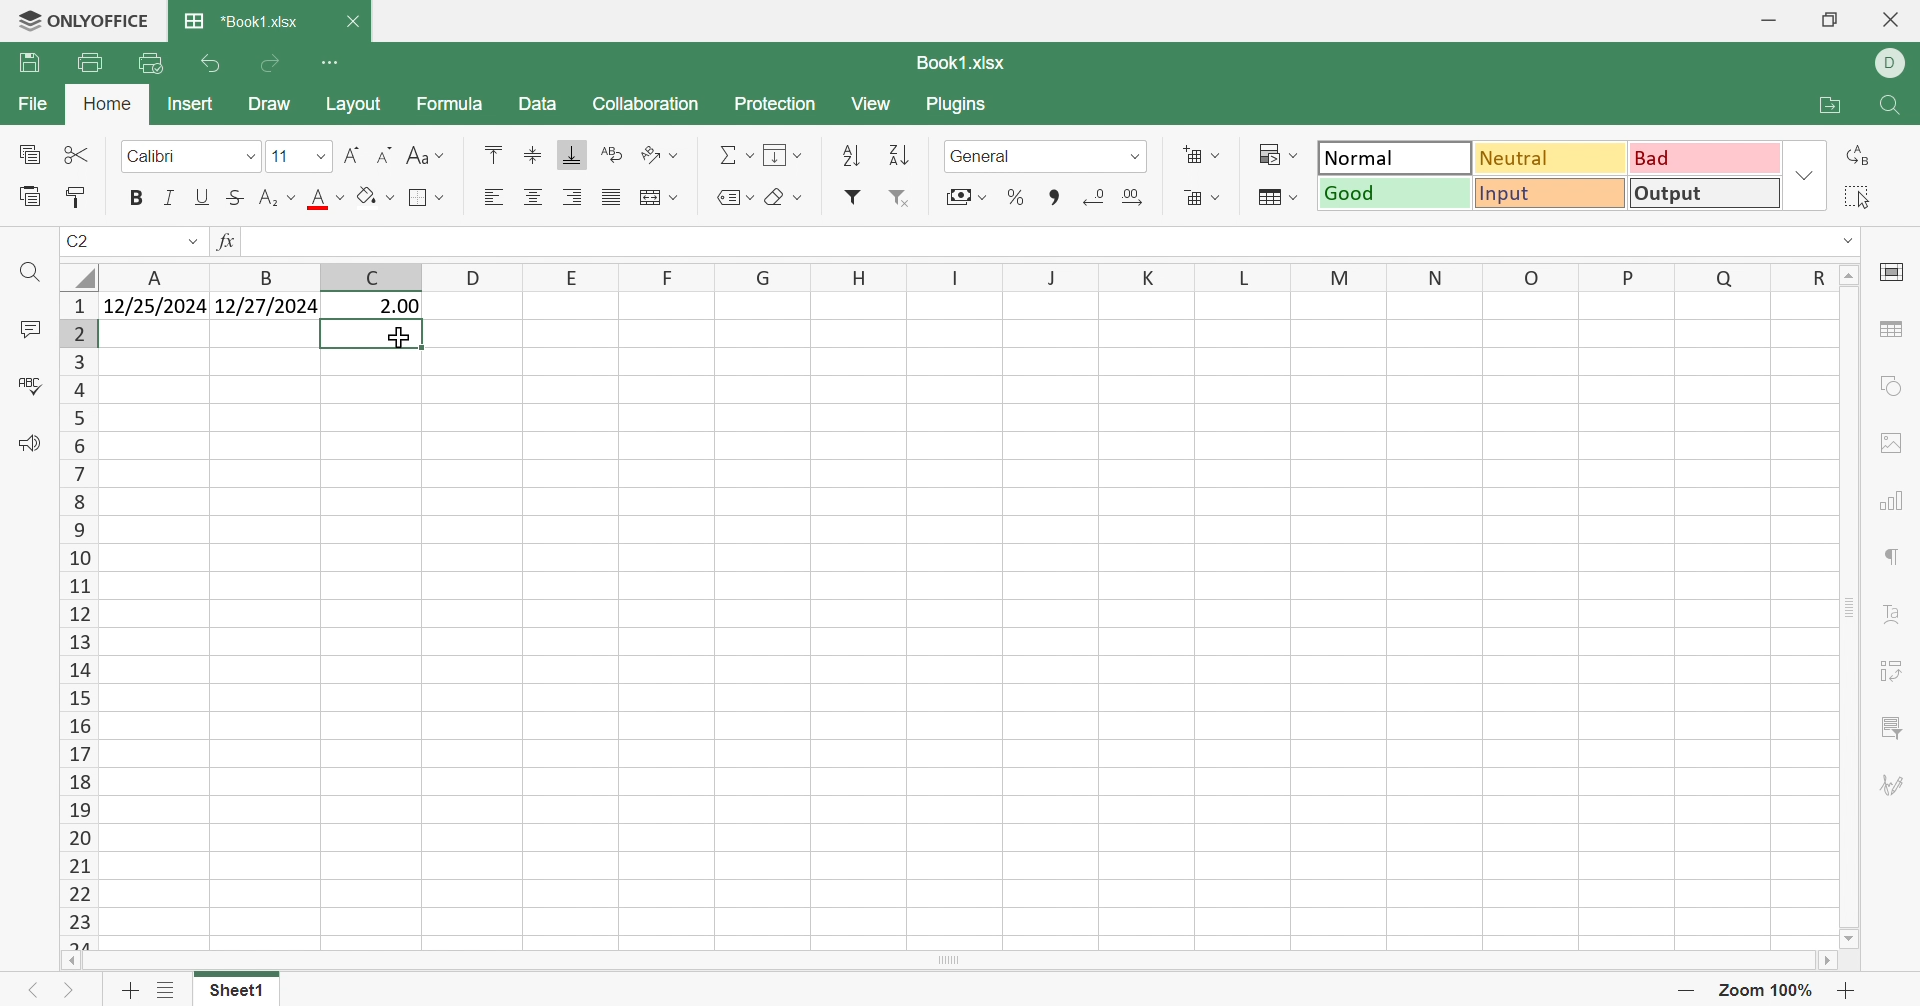 This screenshot has width=1920, height=1006. Describe the element at coordinates (80, 197) in the screenshot. I see `Copy Style` at that location.